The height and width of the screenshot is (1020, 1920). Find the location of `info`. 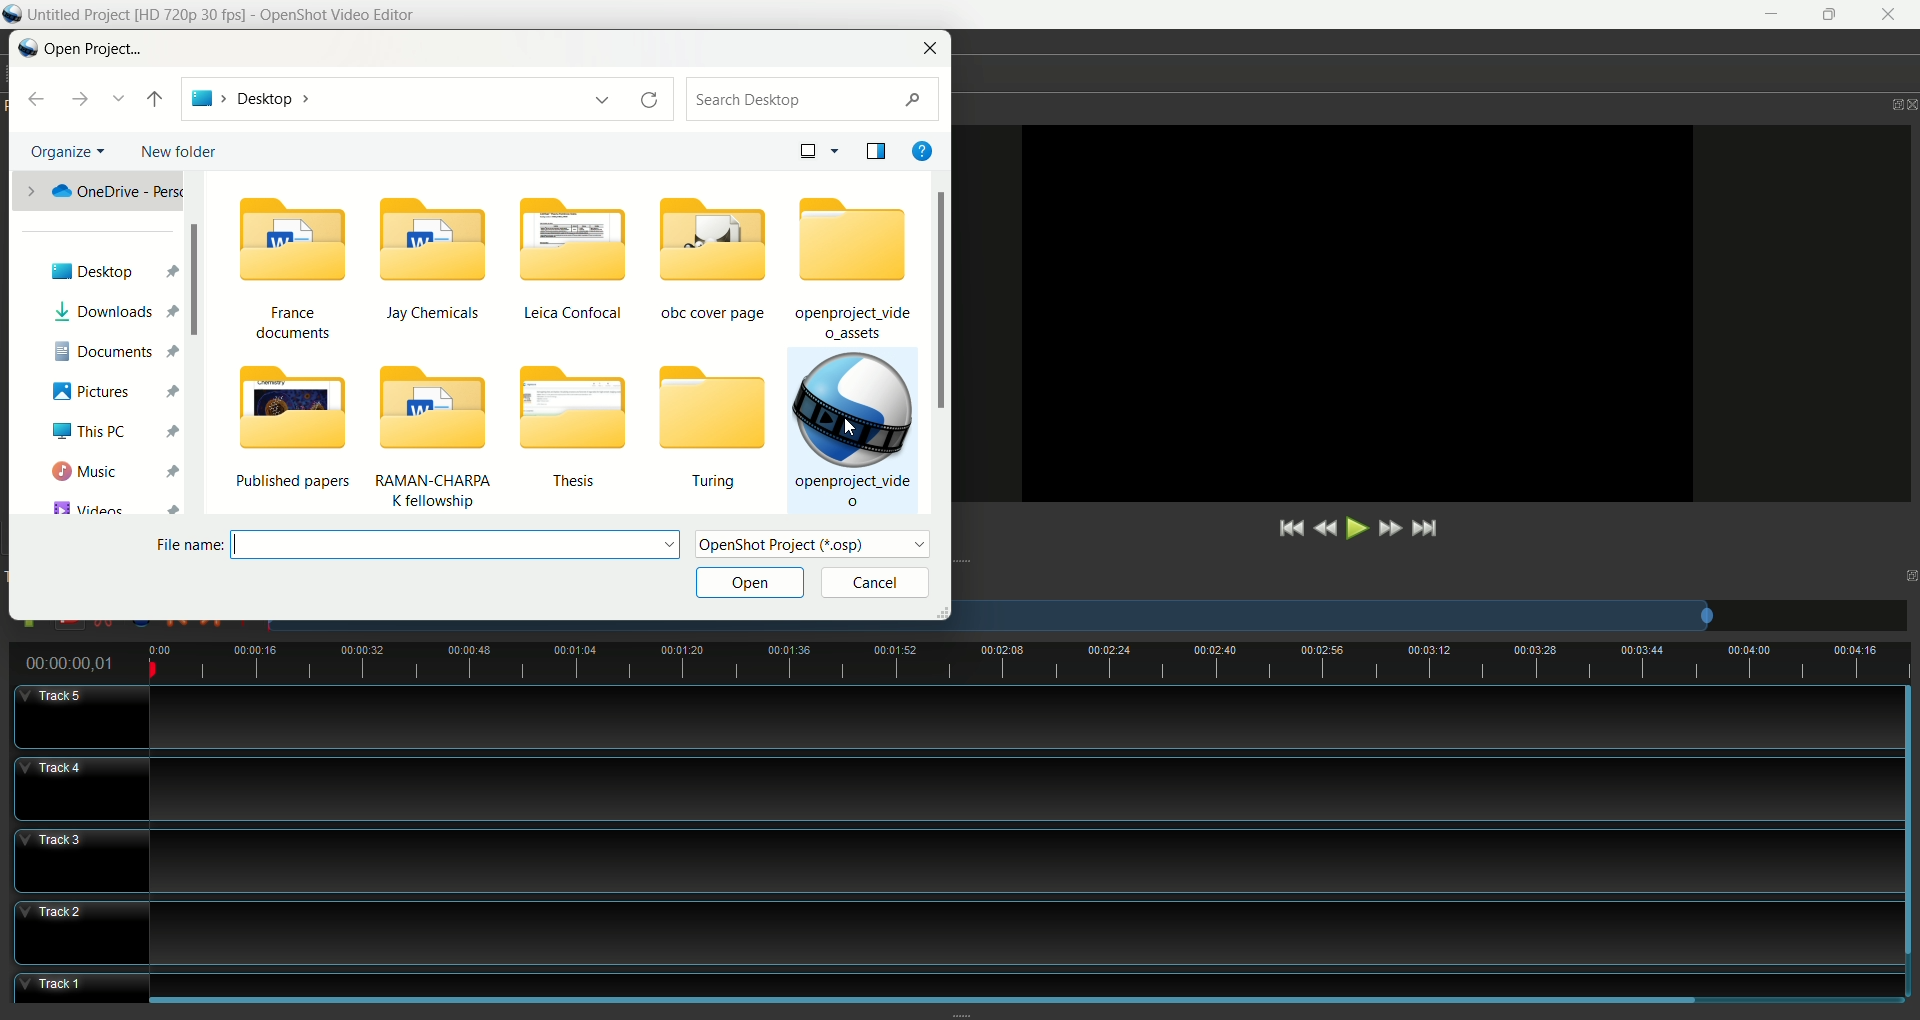

info is located at coordinates (929, 146).